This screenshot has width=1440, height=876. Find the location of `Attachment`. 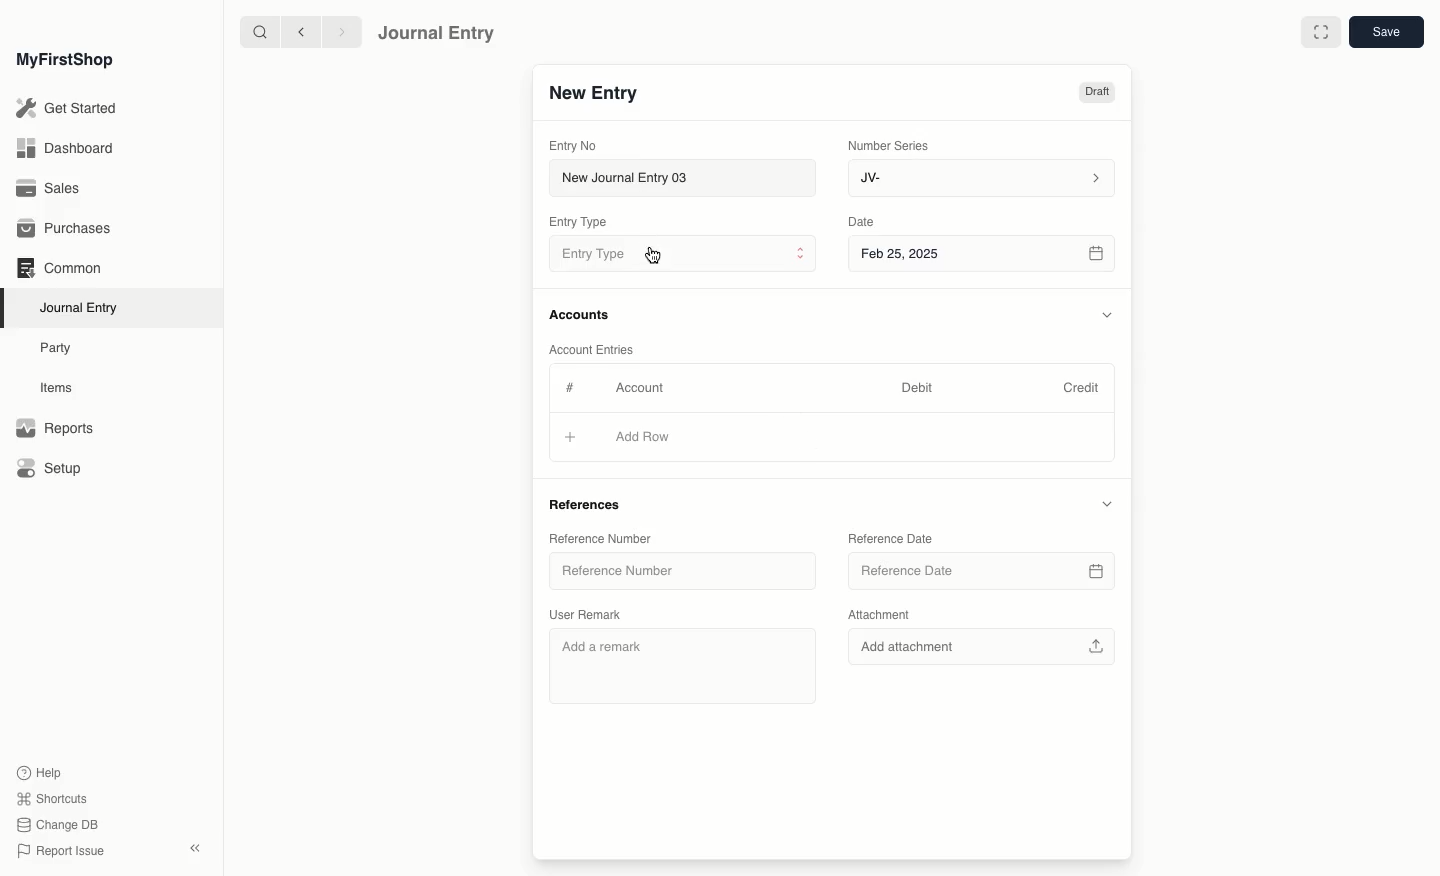

Attachment is located at coordinates (879, 615).